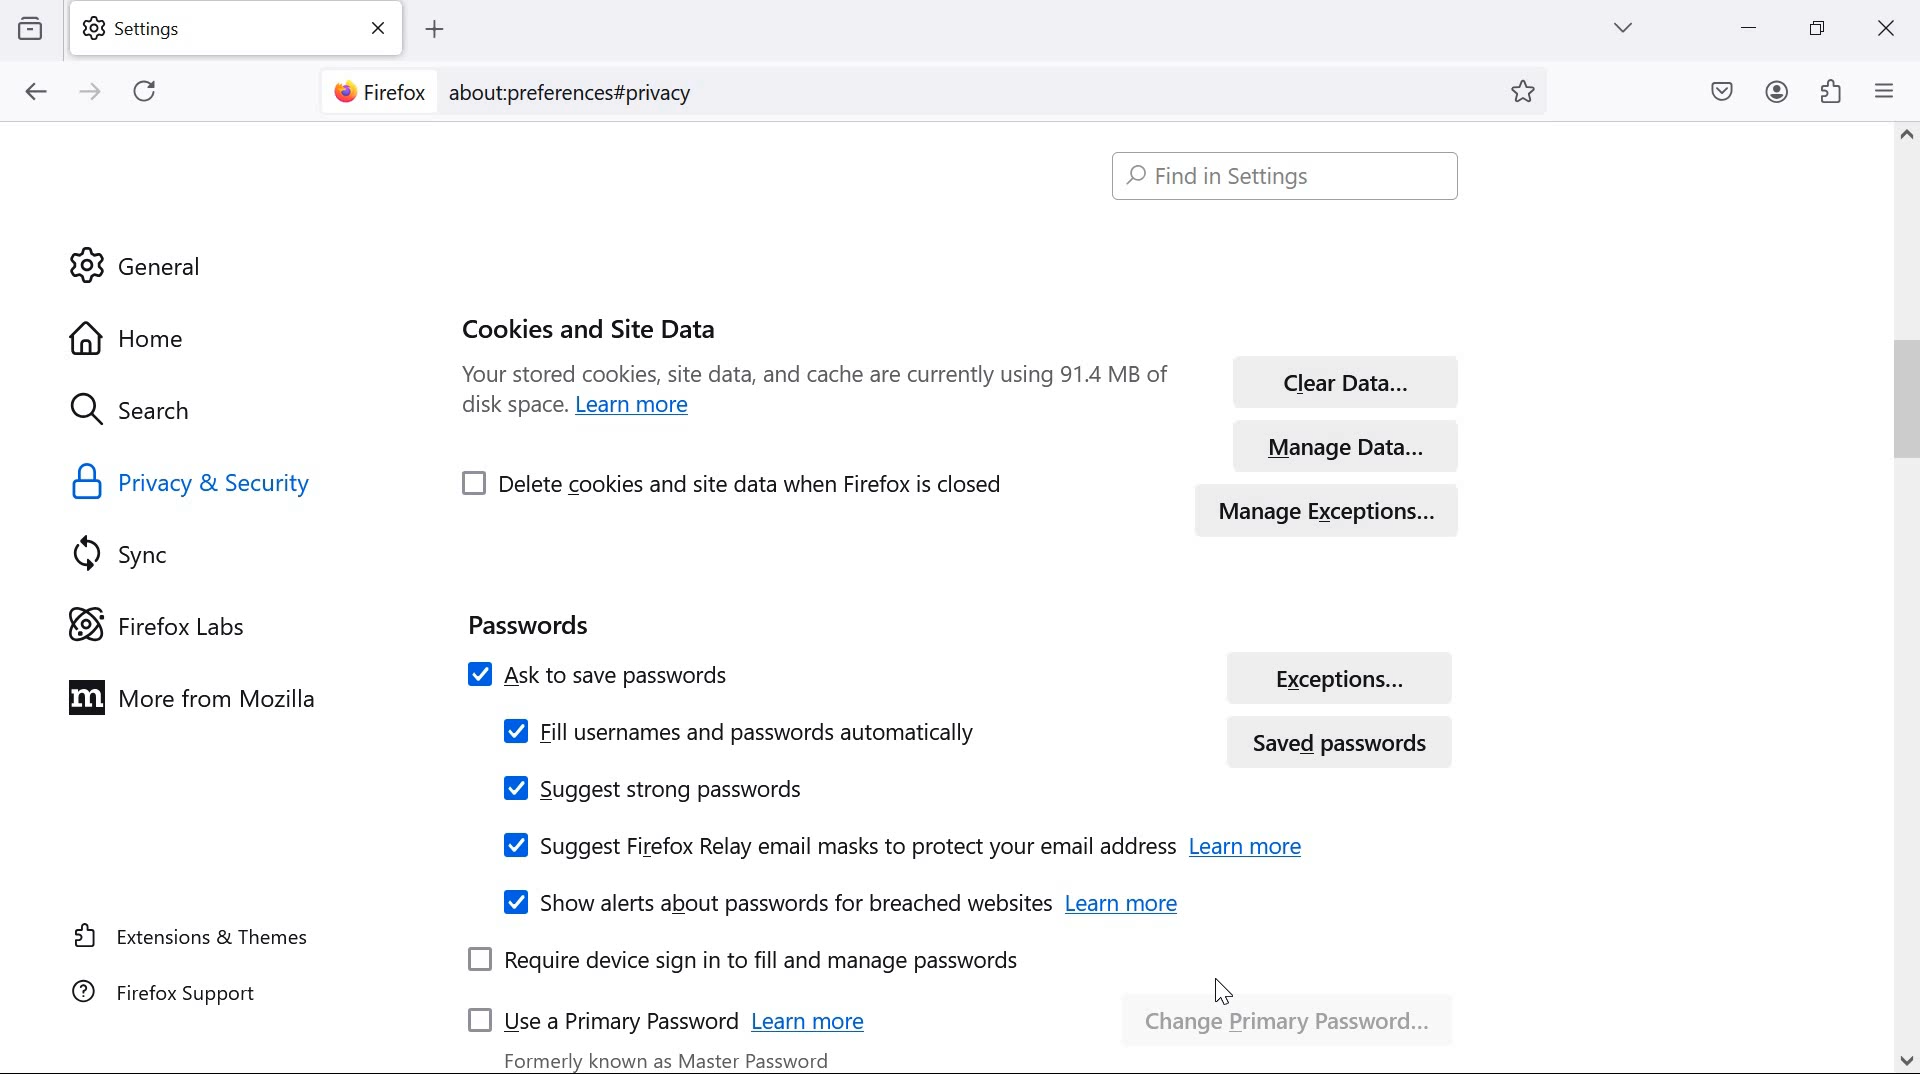 This screenshot has height=1074, width=1920. I want to click on Home, so click(184, 336).